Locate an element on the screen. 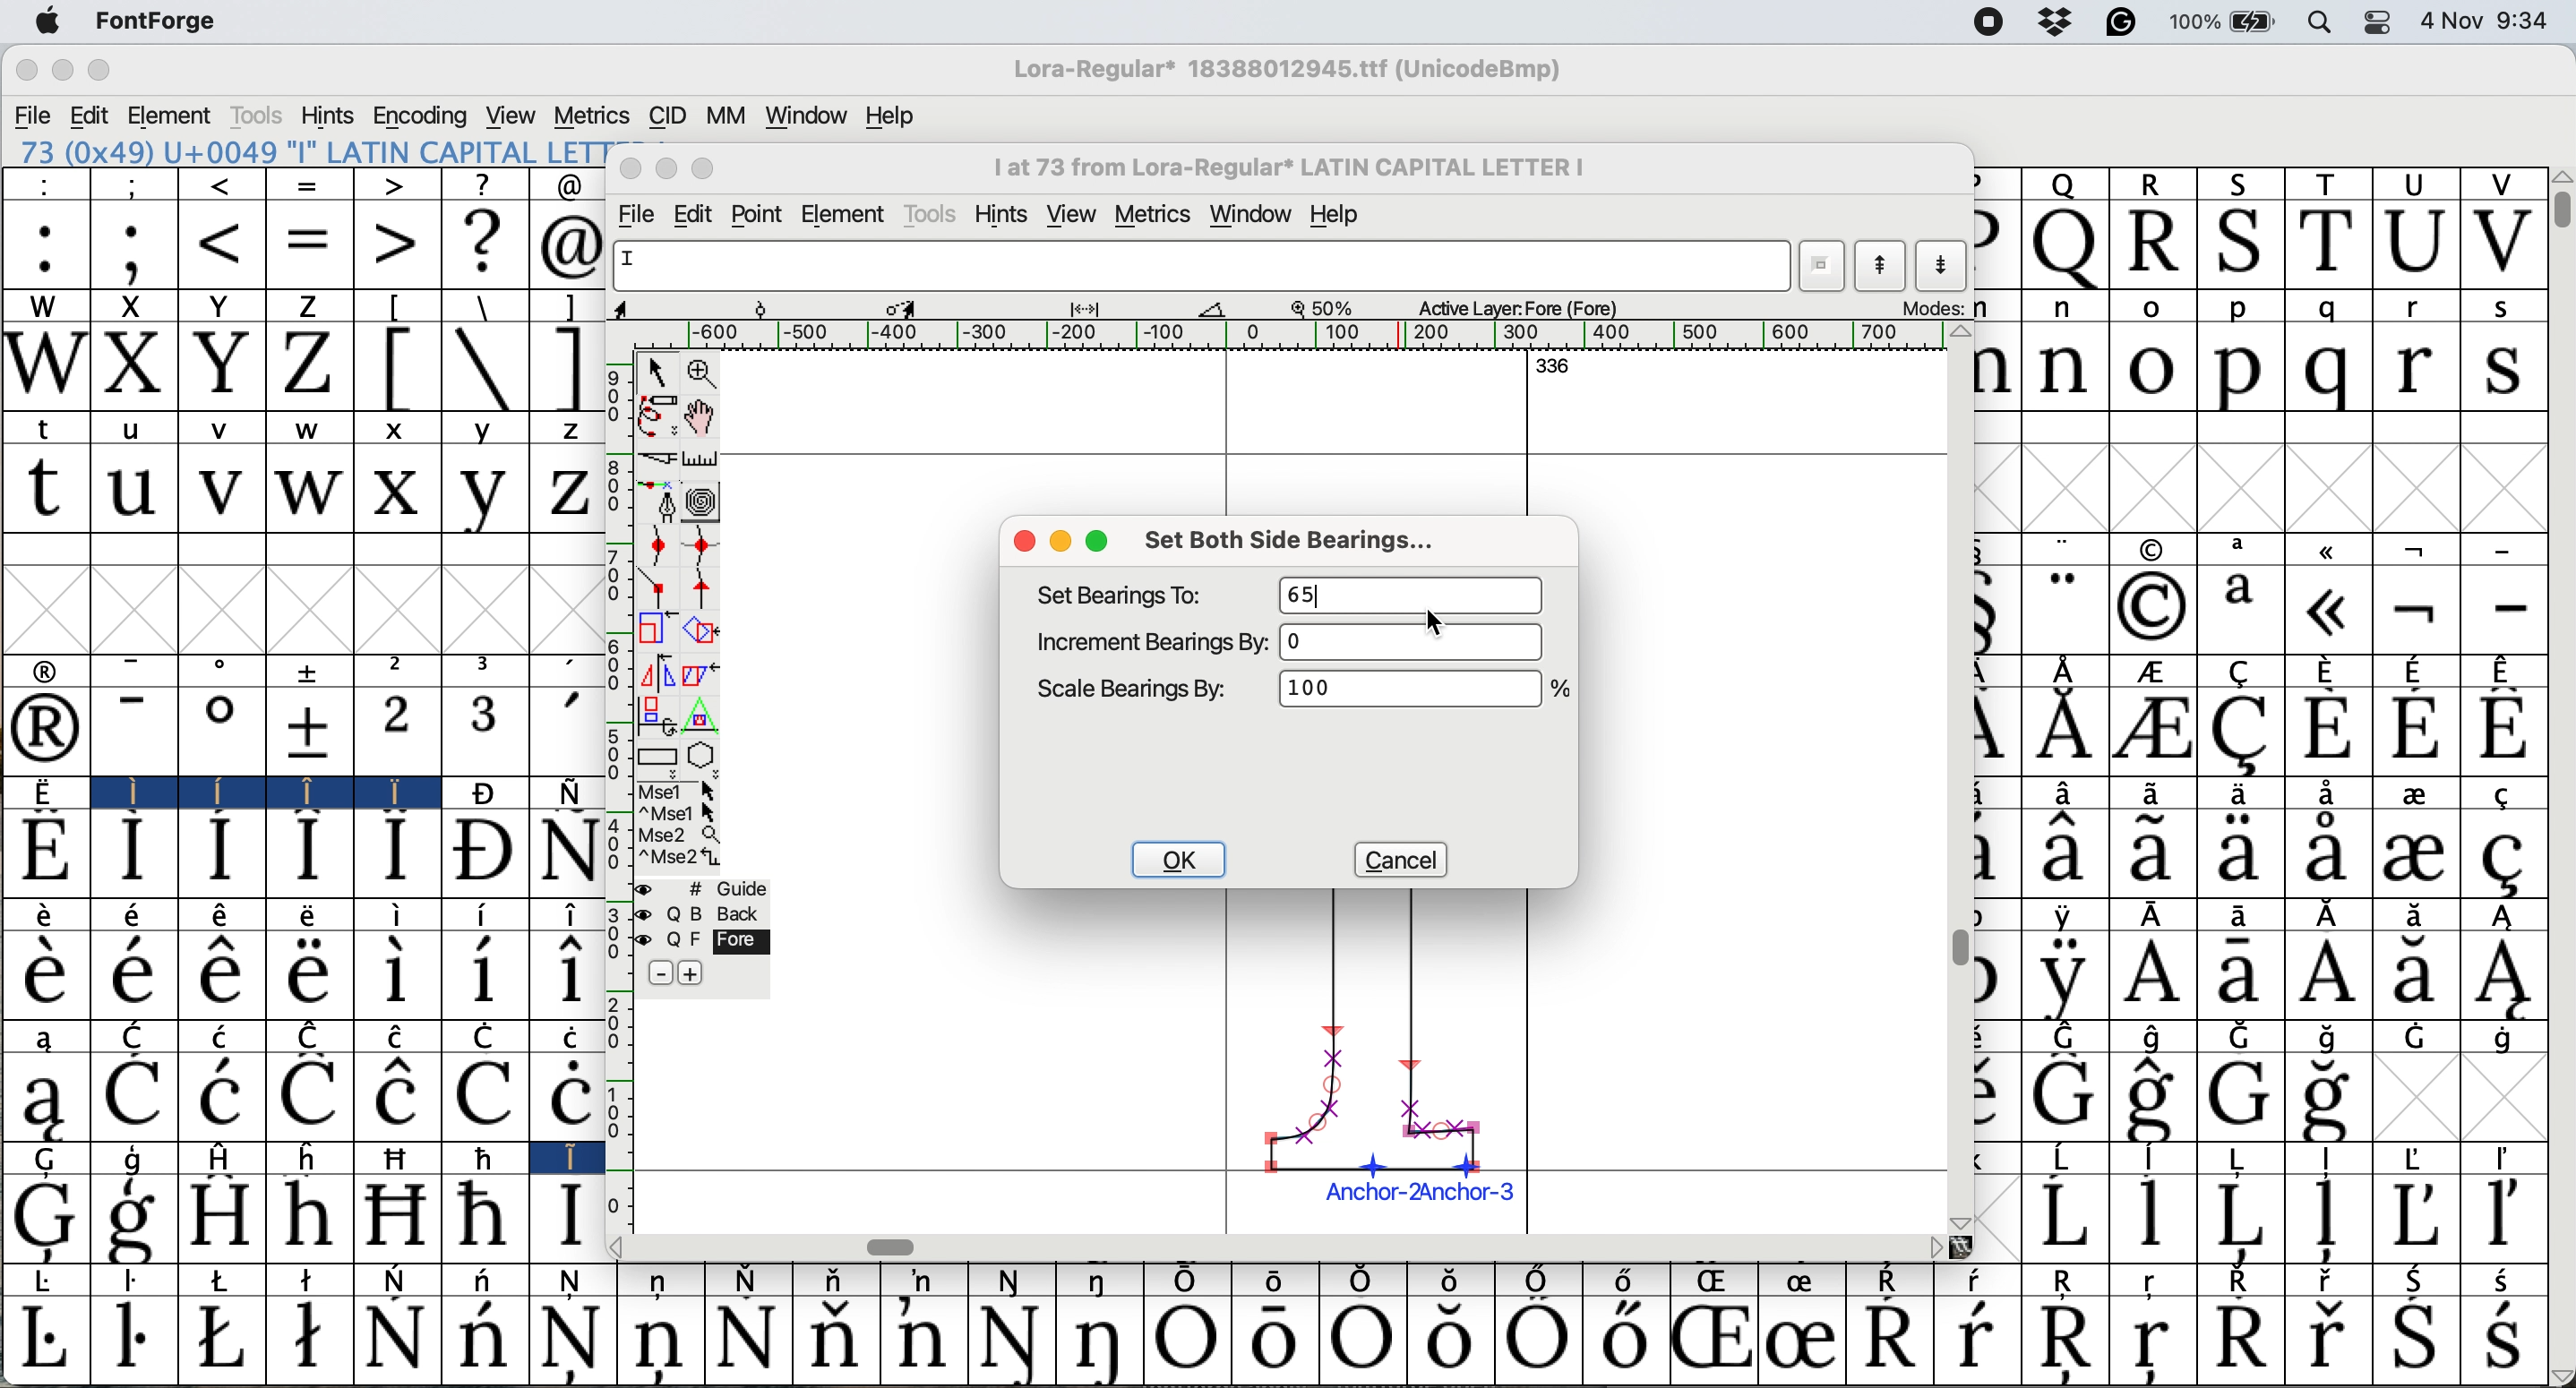  cut splines in two is located at coordinates (660, 457).